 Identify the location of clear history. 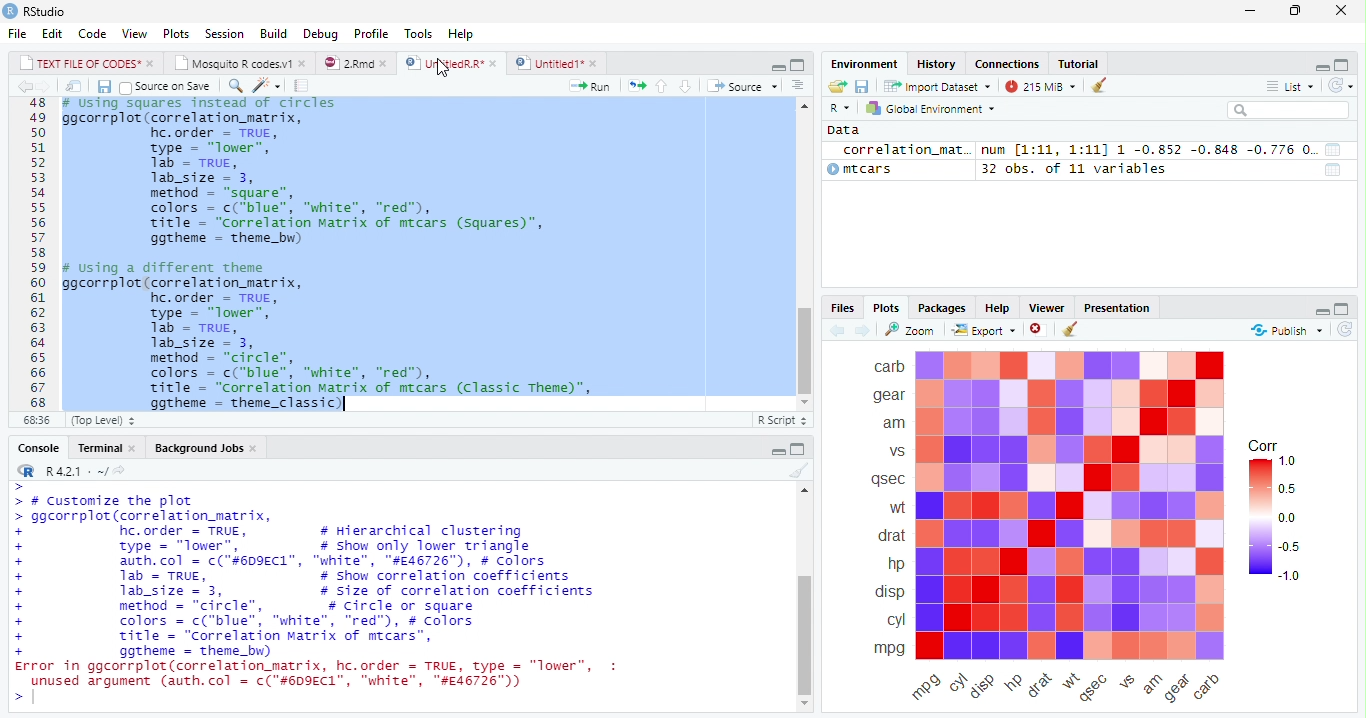
(1094, 86).